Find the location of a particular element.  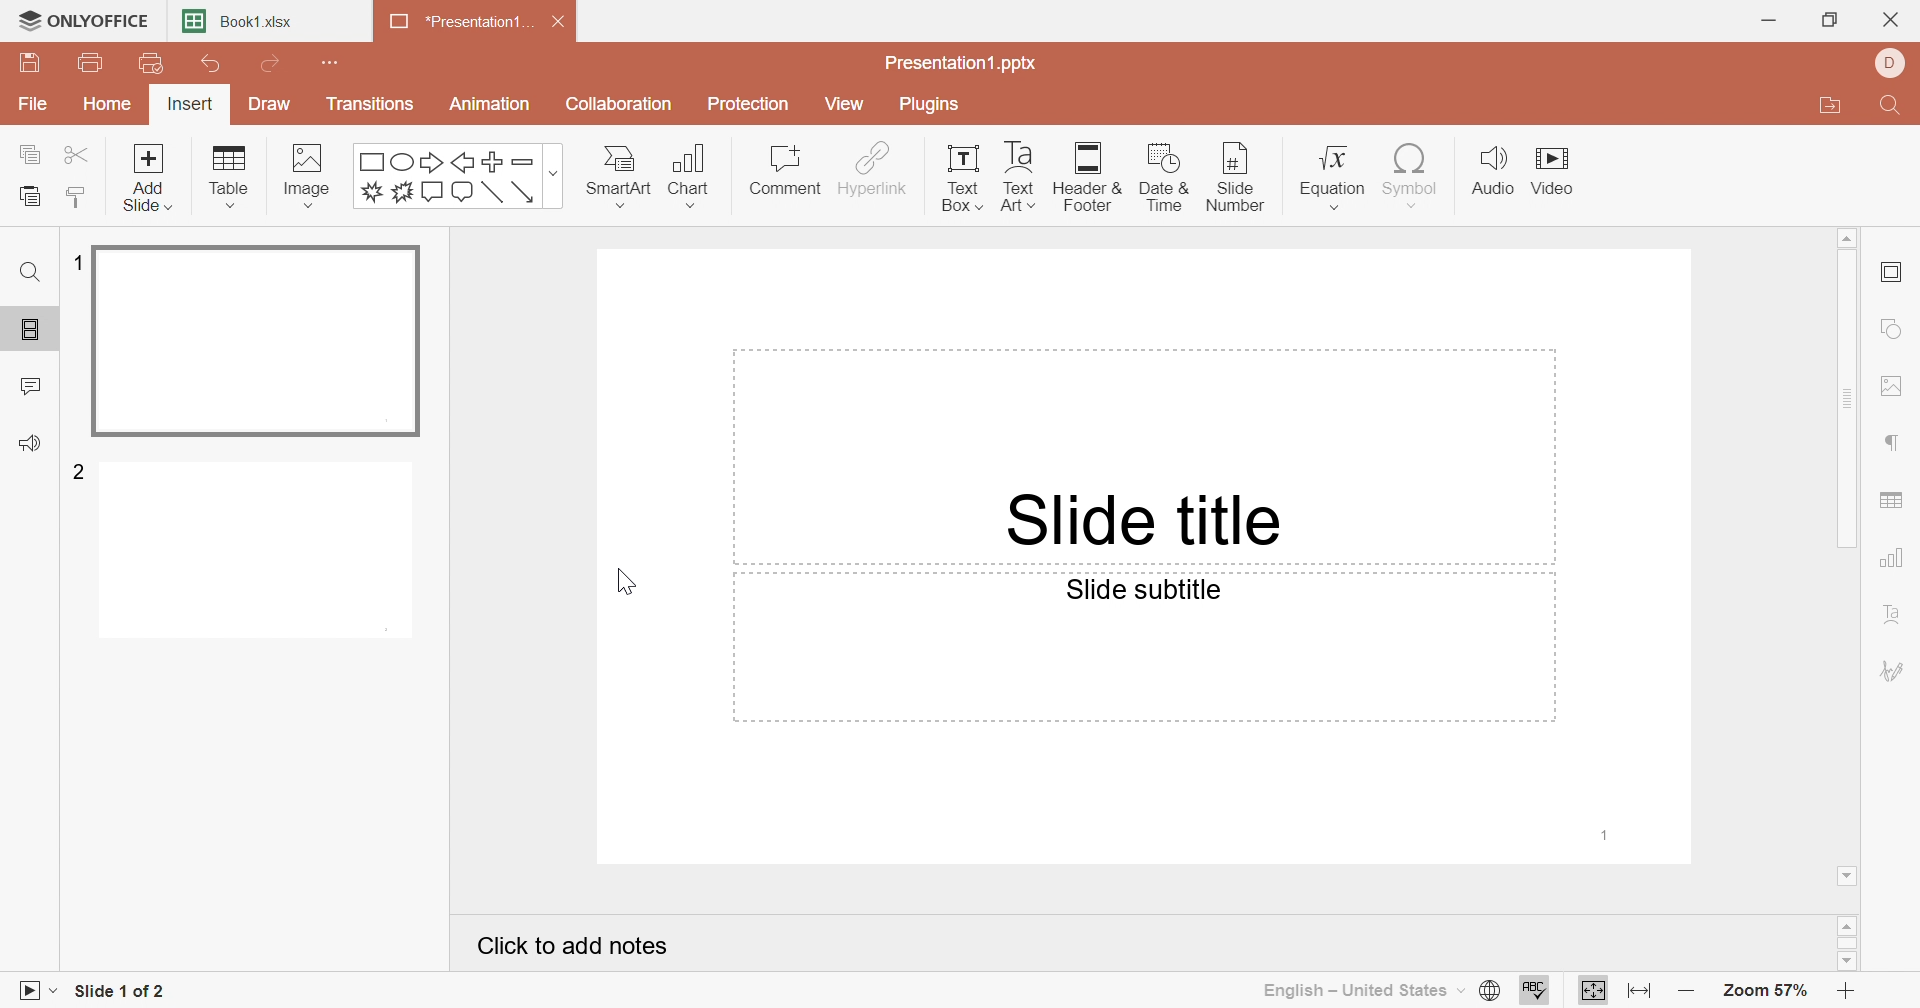

Paragraph settings is located at coordinates (1894, 444).